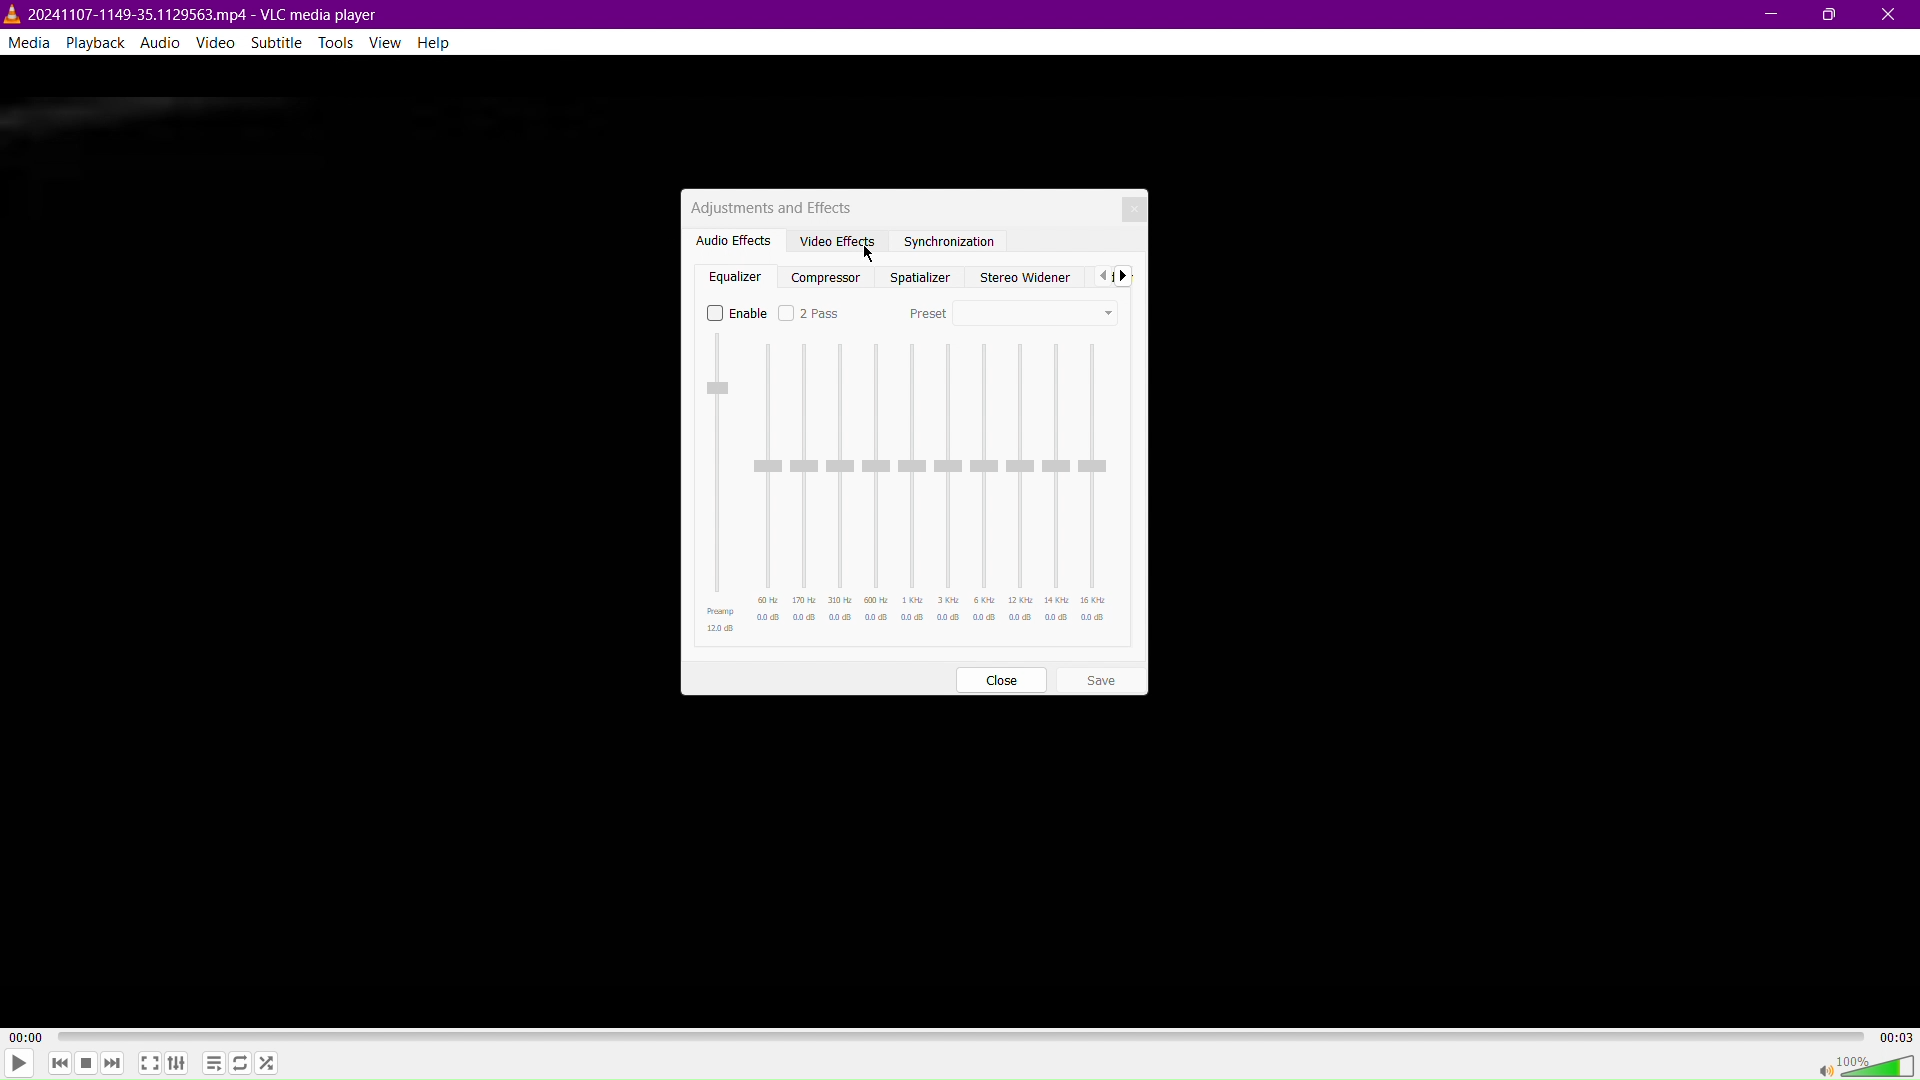  Describe the element at coordinates (178, 1064) in the screenshot. I see `Extended Settings` at that location.